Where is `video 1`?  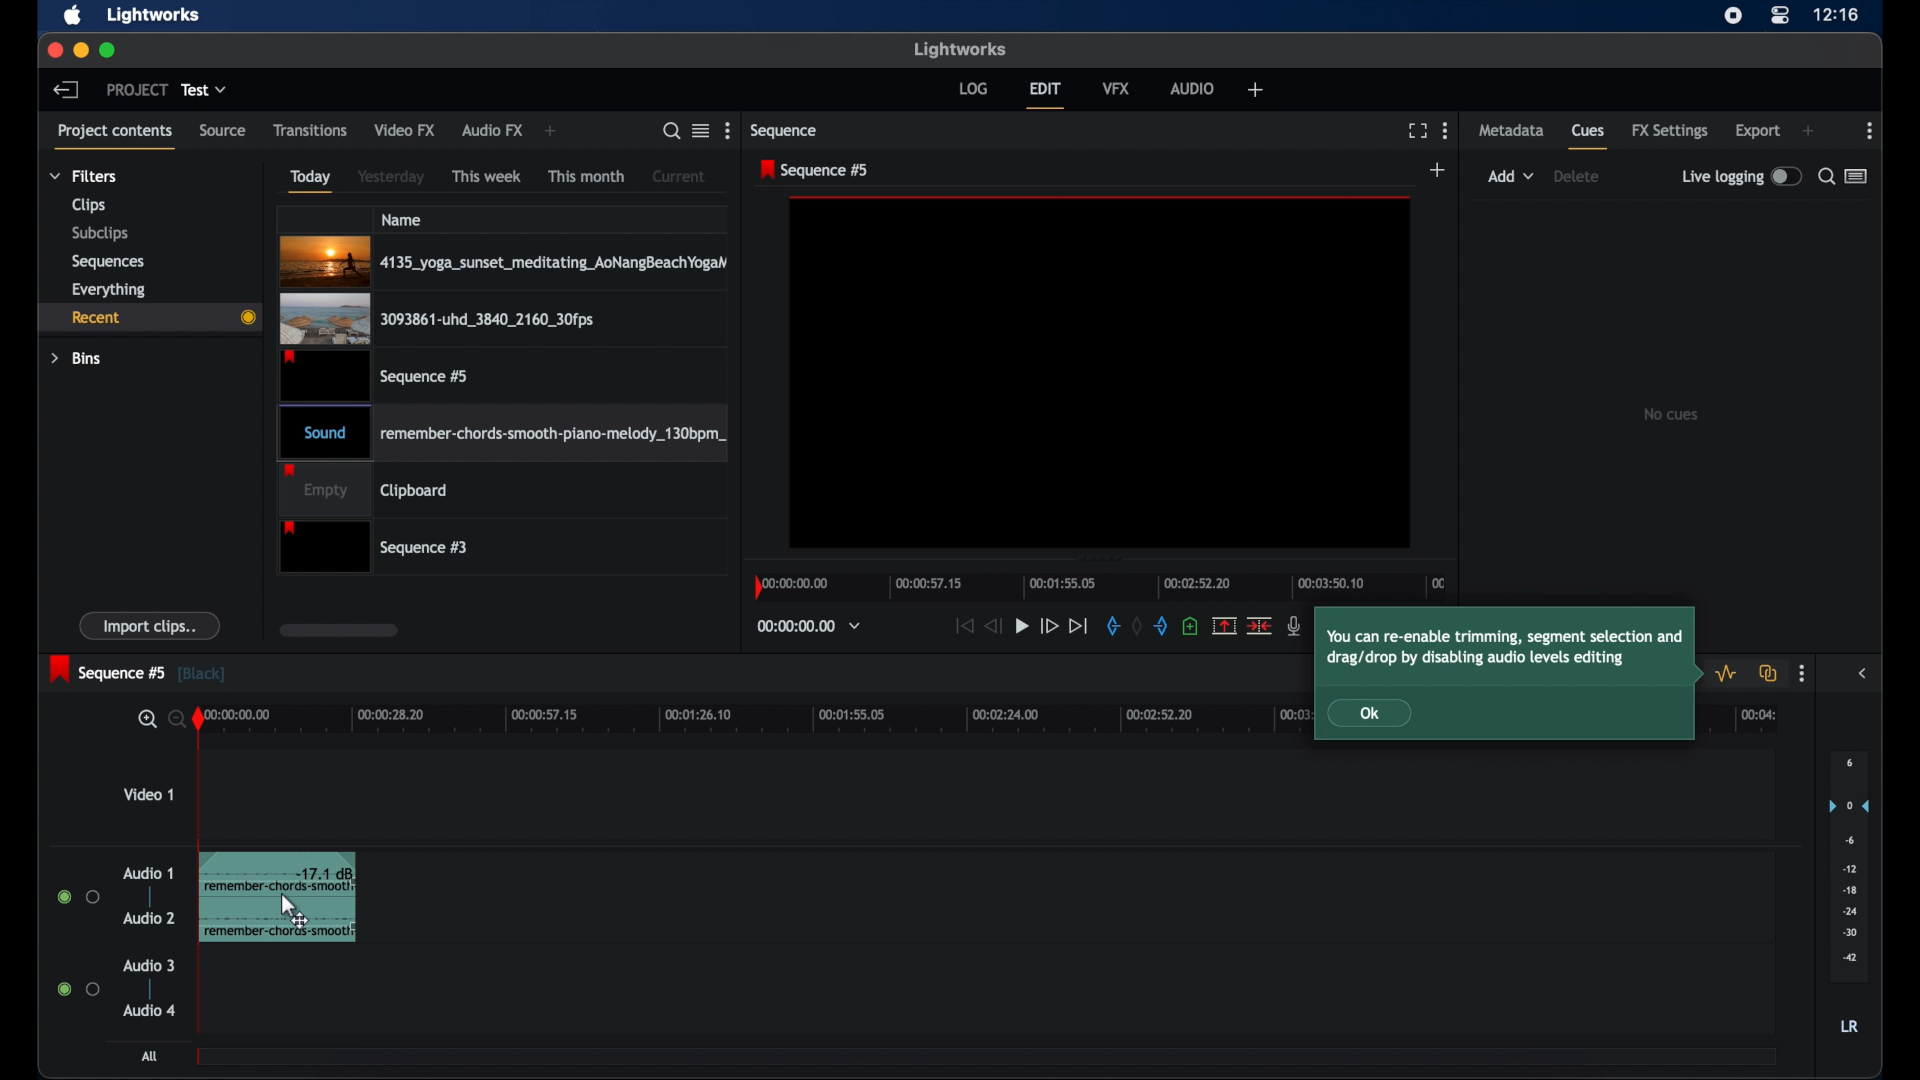 video 1 is located at coordinates (148, 794).